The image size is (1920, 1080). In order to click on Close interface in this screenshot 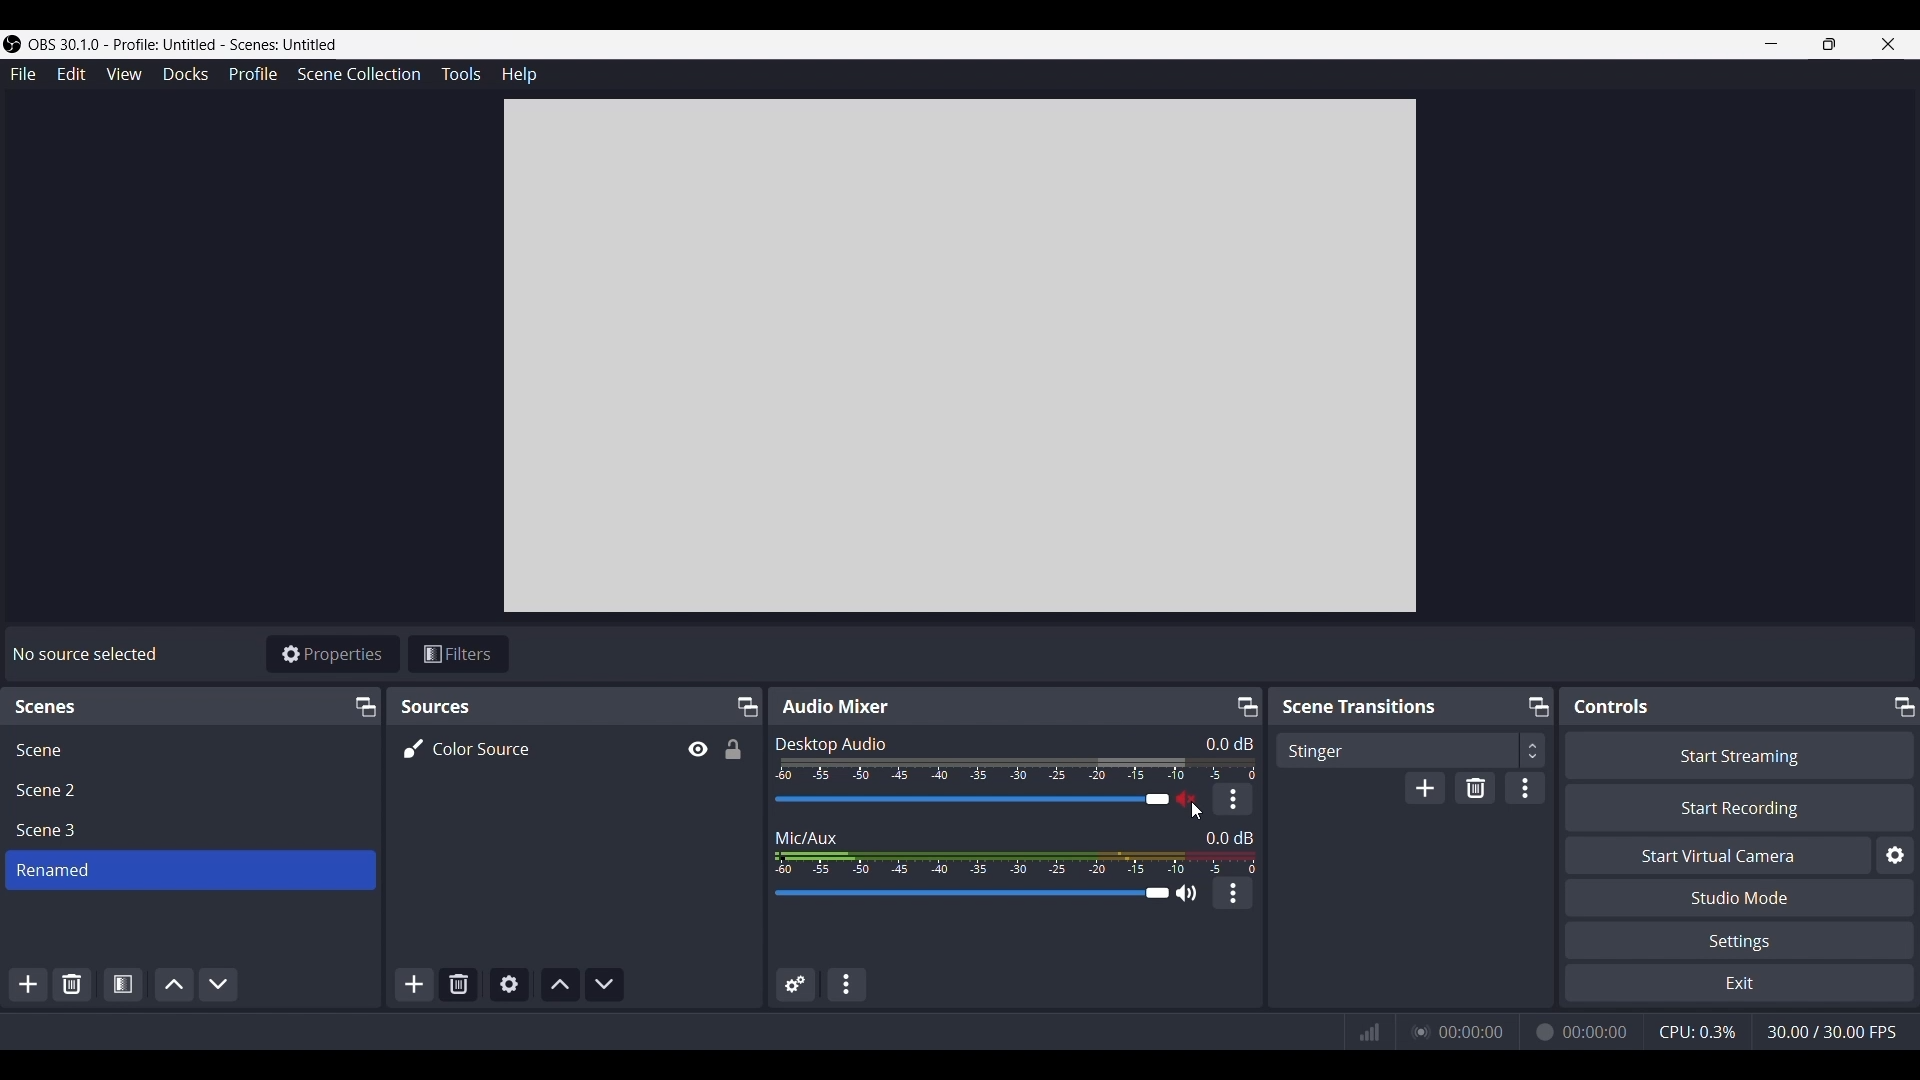, I will do `click(1889, 44)`.